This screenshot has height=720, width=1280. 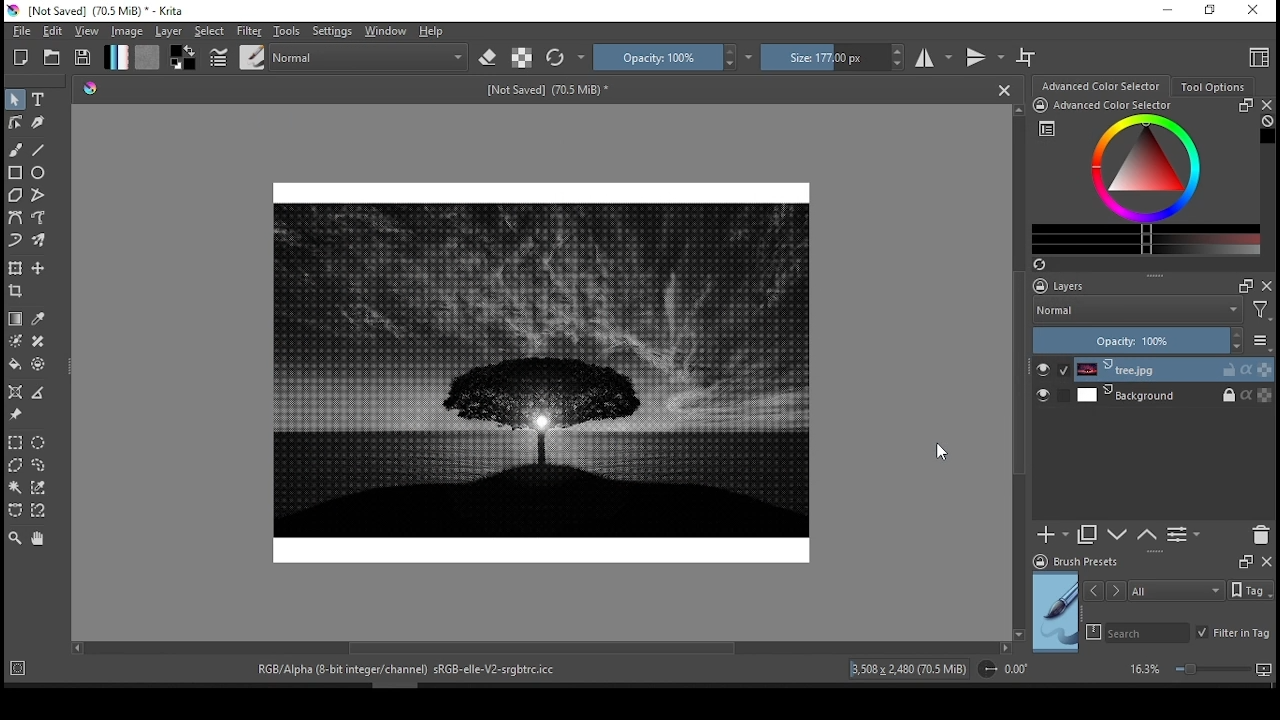 I want to click on polyline tool, so click(x=39, y=196).